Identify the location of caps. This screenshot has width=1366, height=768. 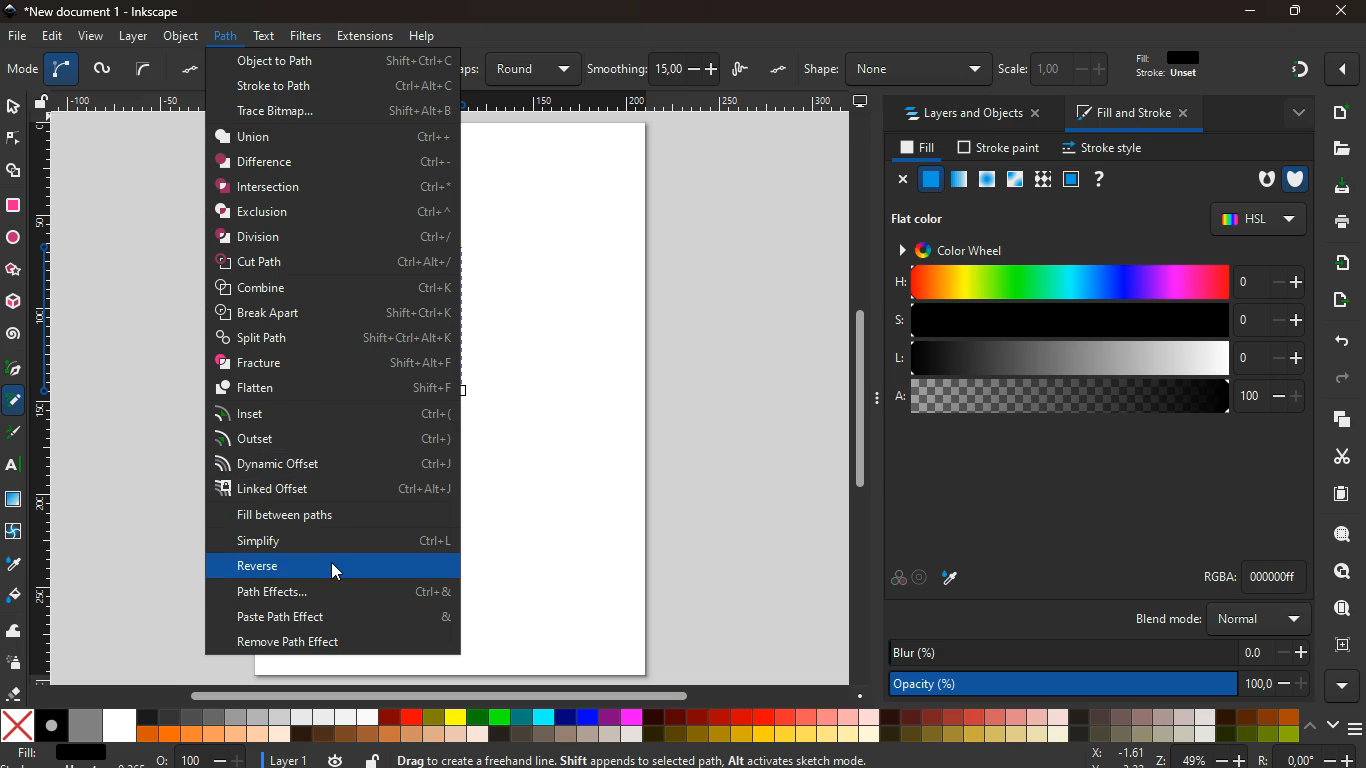
(520, 69).